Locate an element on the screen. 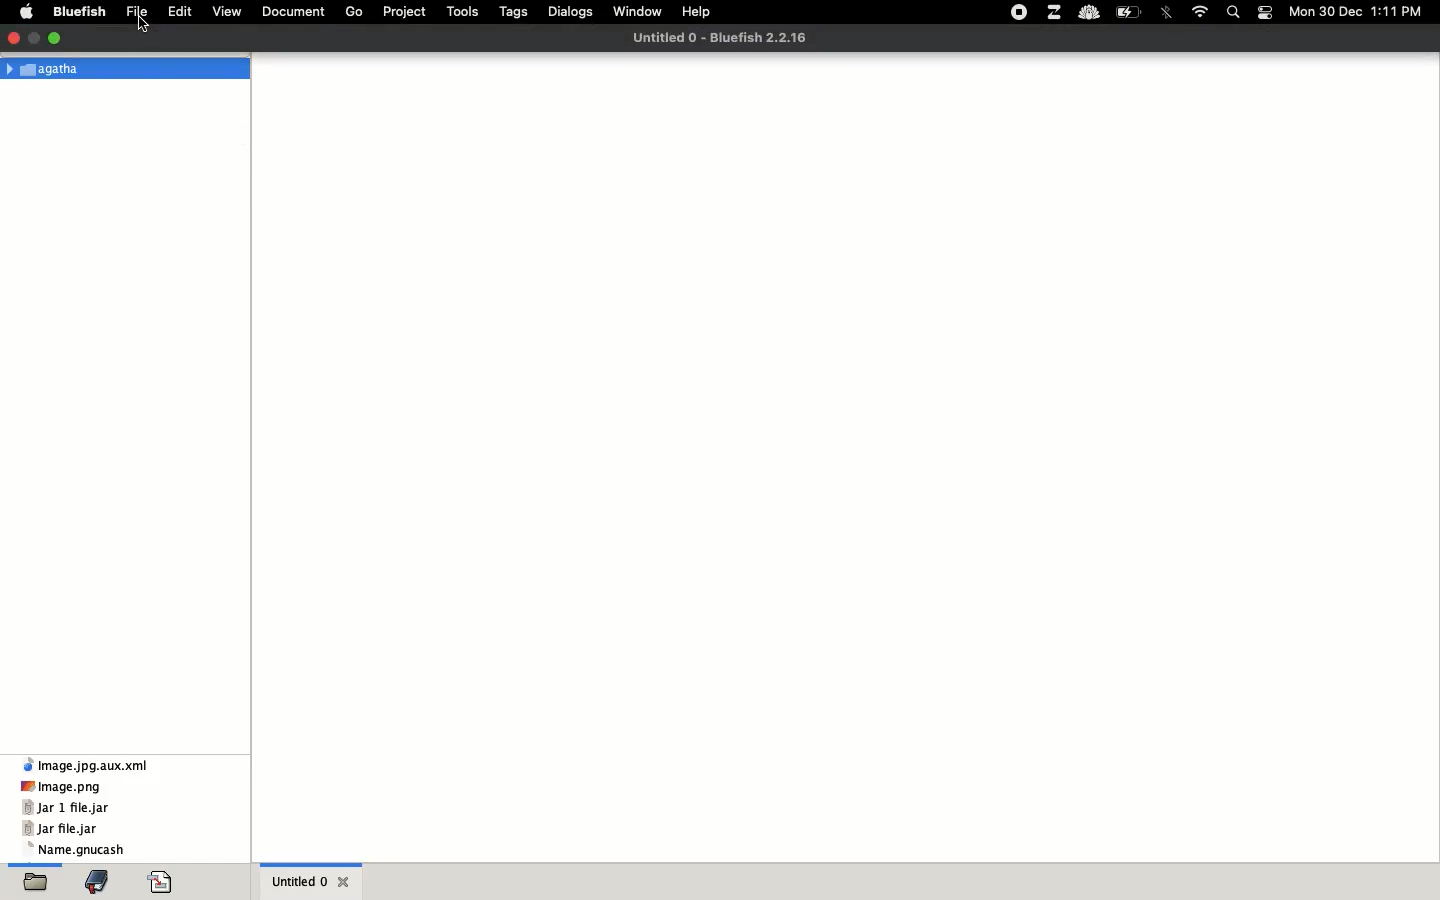 The height and width of the screenshot is (900, 1440). project is located at coordinates (404, 12).